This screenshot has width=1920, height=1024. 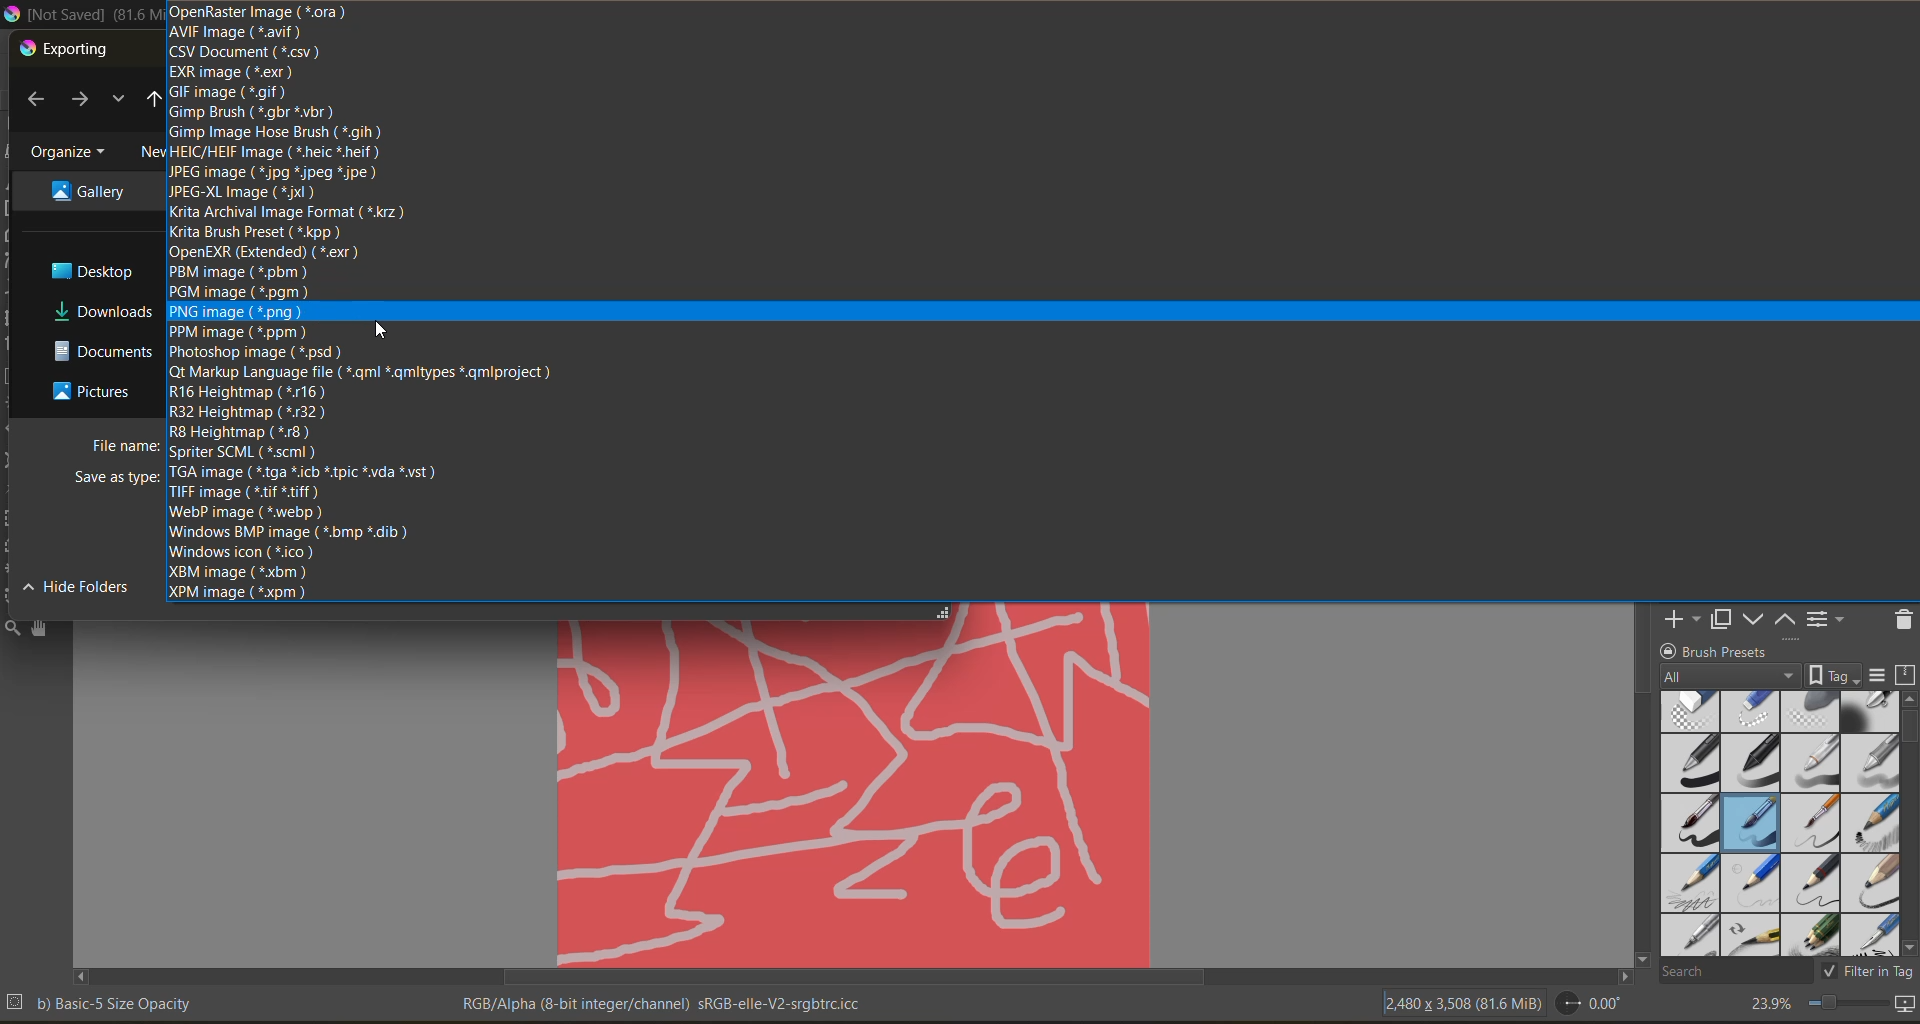 I want to click on organize, so click(x=72, y=153).